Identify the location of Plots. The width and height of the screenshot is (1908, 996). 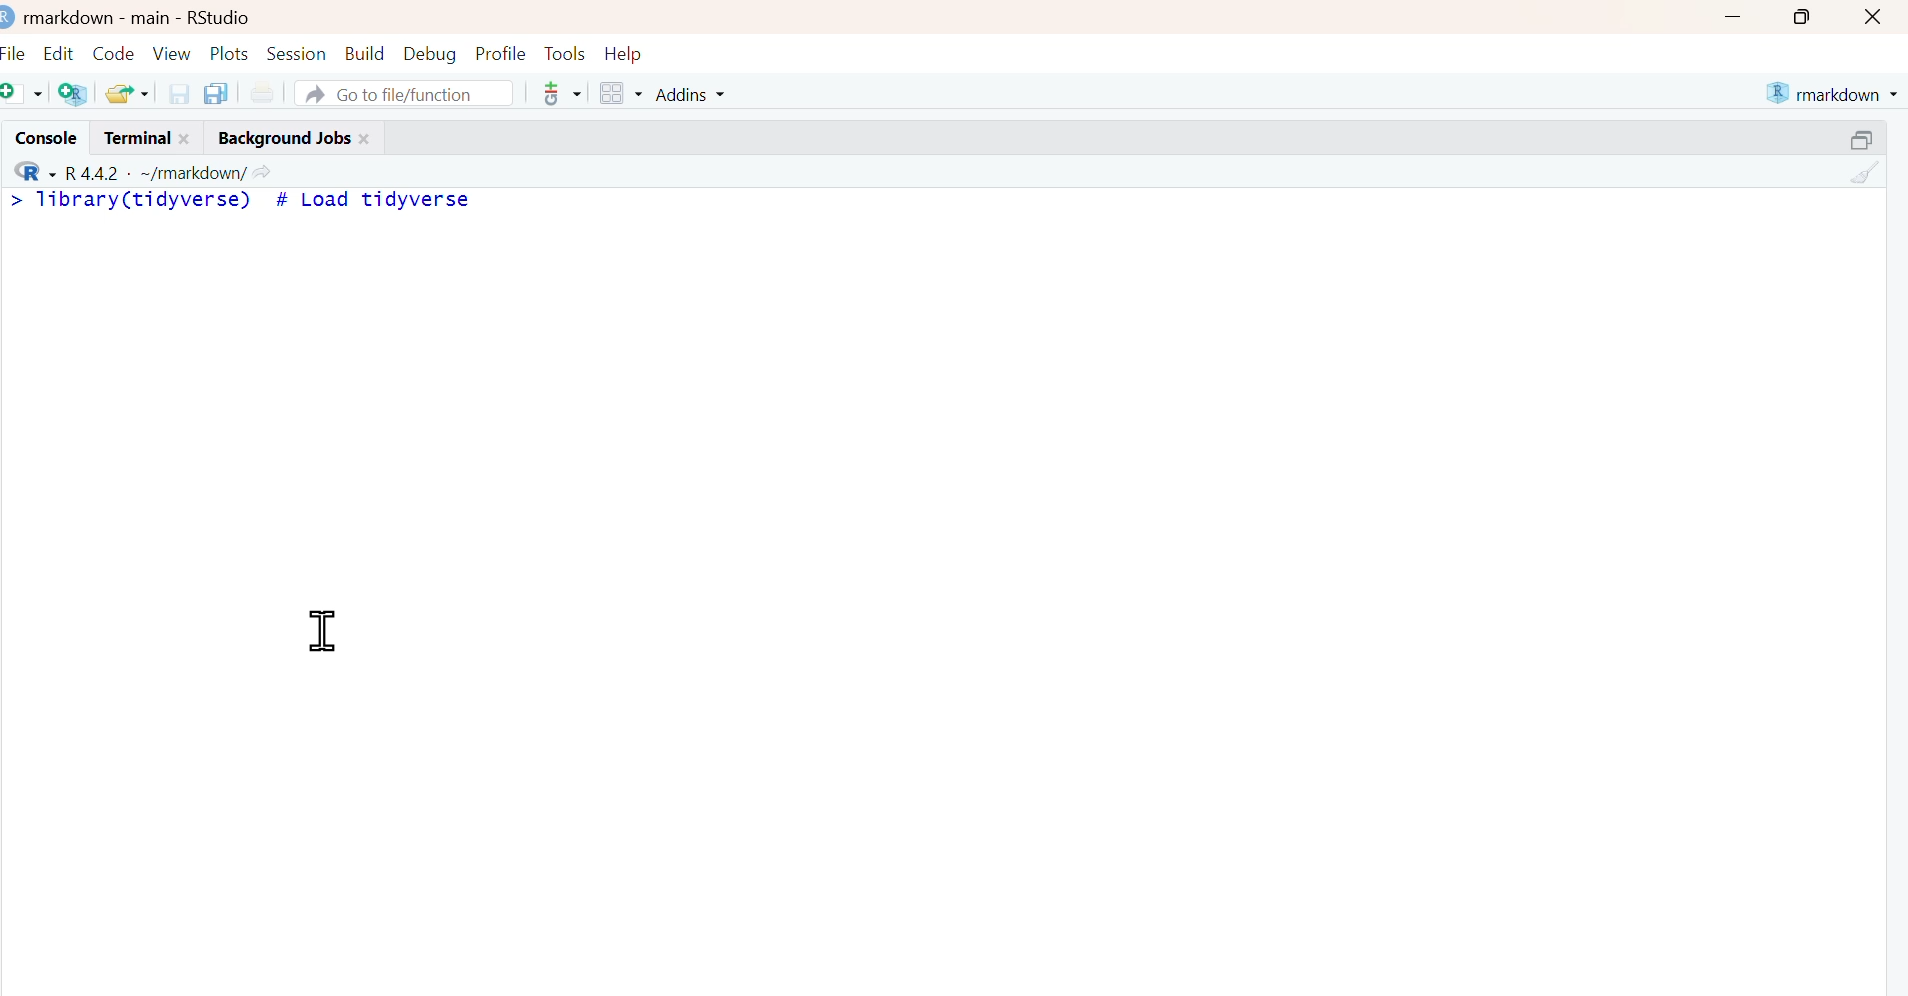
(230, 51).